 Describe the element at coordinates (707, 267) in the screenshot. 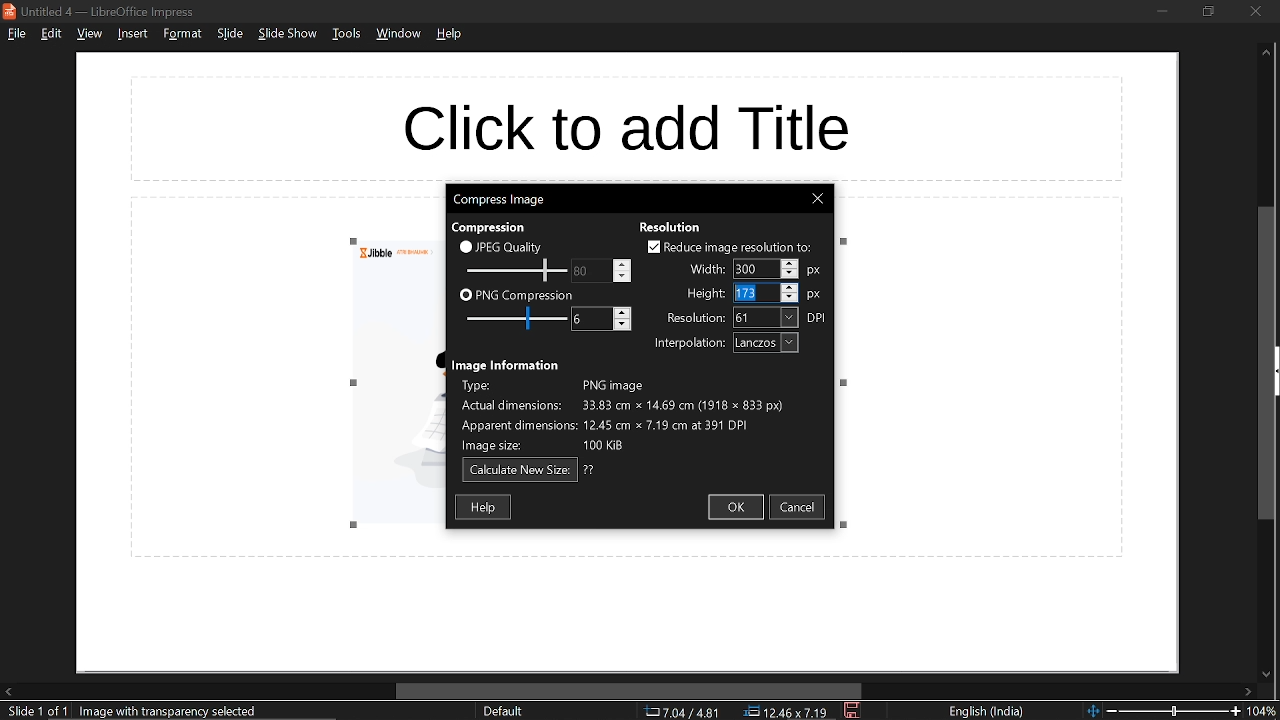

I see `text` at that location.